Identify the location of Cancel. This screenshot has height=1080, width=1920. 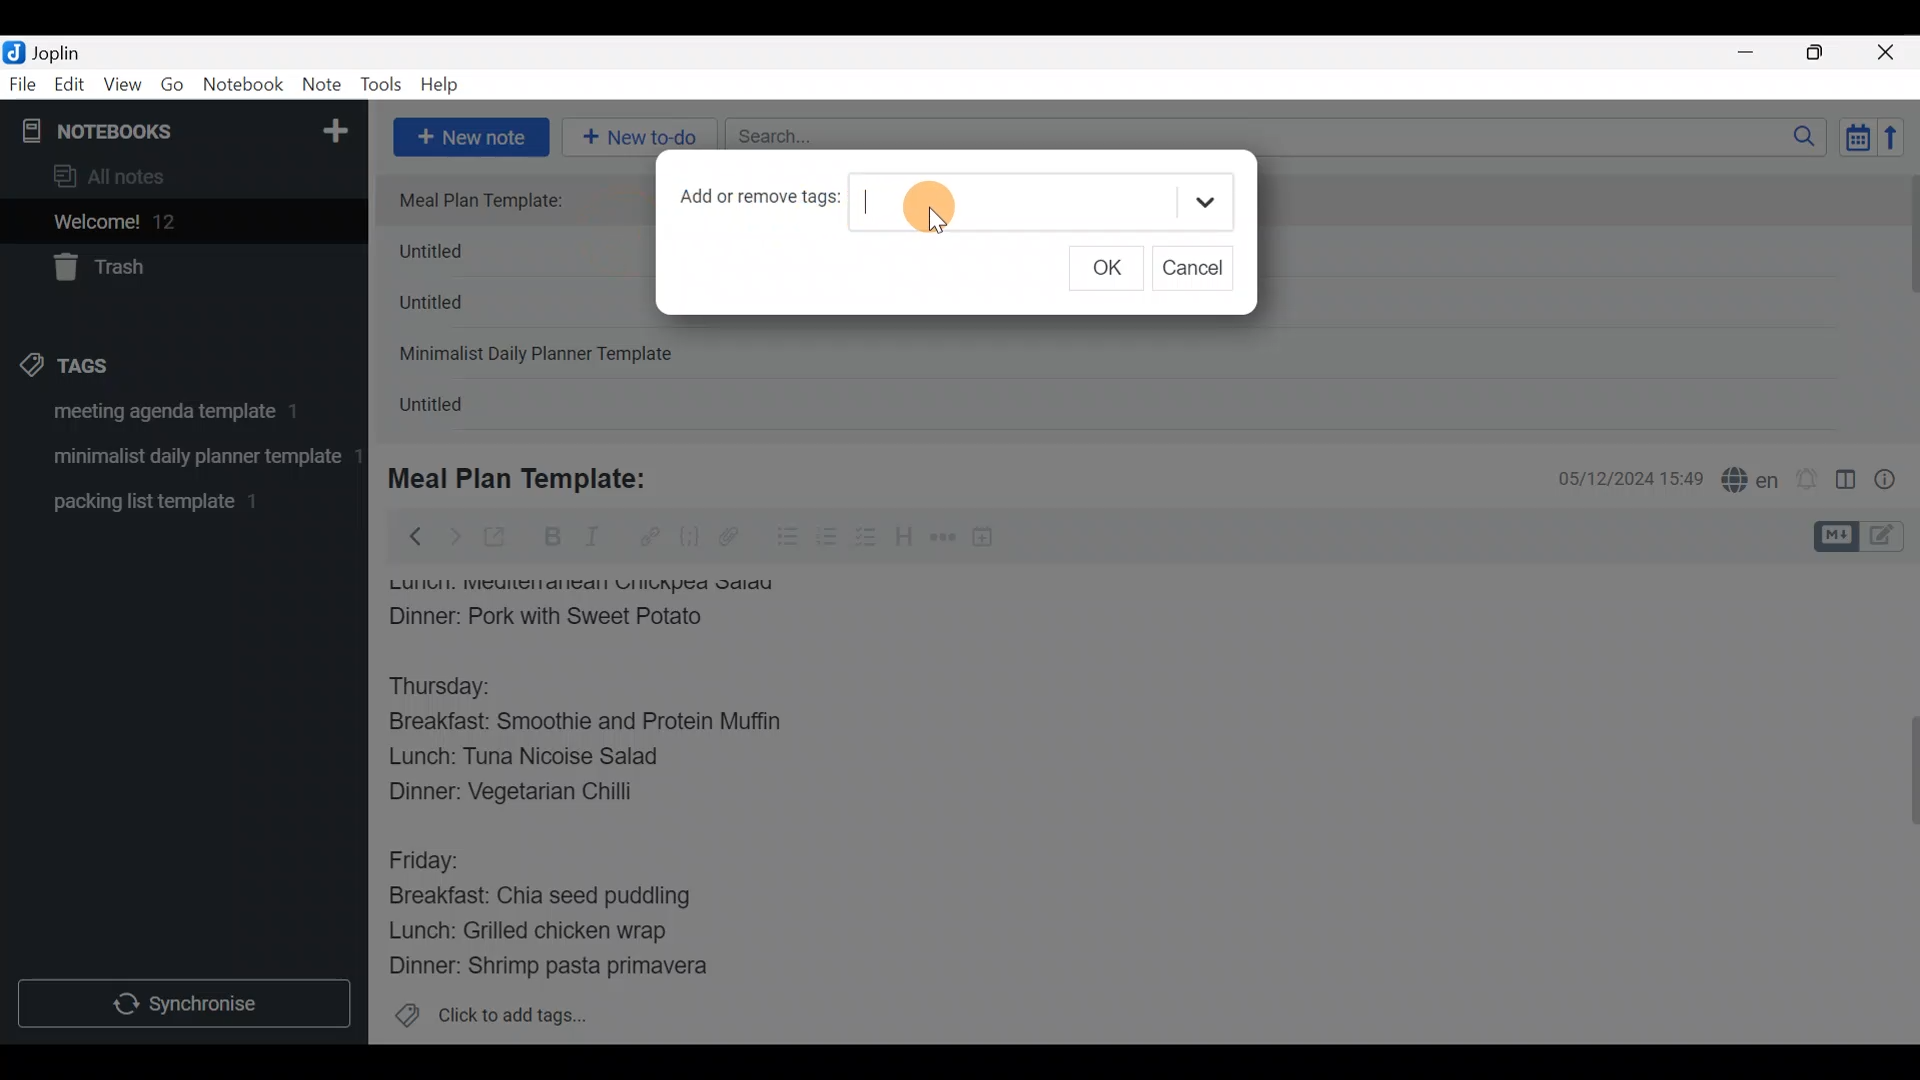
(1196, 267).